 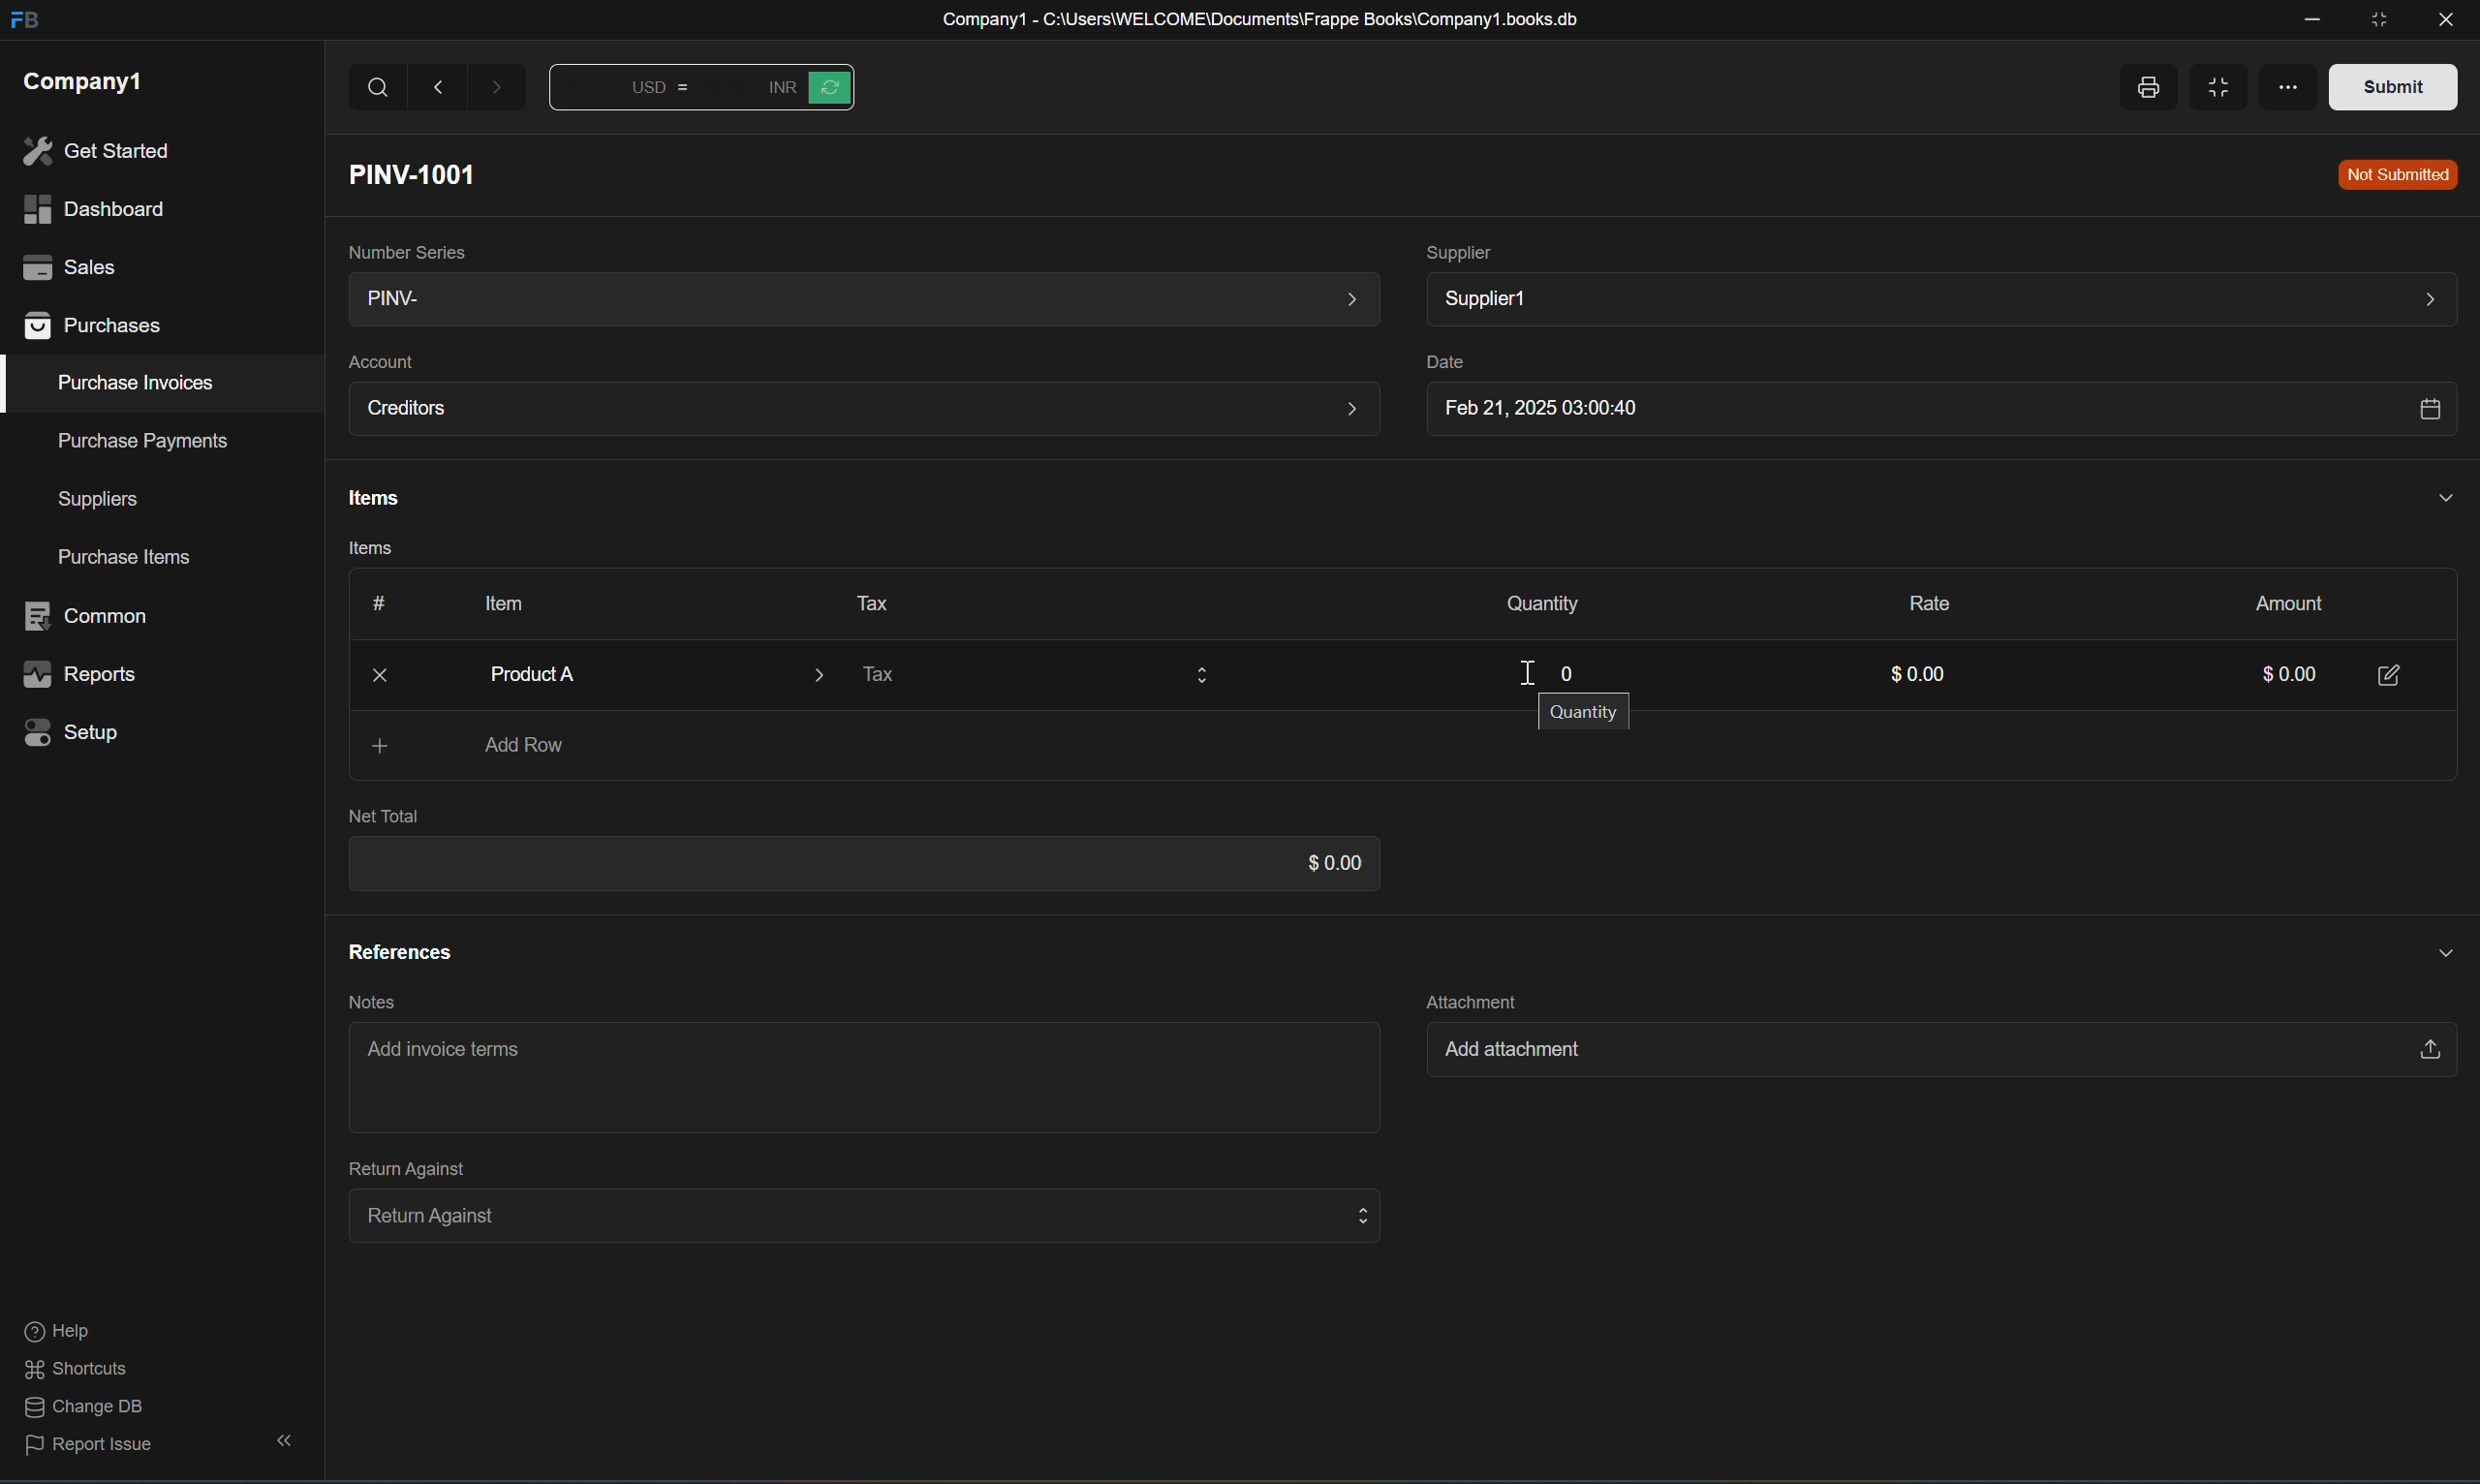 I want to click on , so click(x=371, y=603).